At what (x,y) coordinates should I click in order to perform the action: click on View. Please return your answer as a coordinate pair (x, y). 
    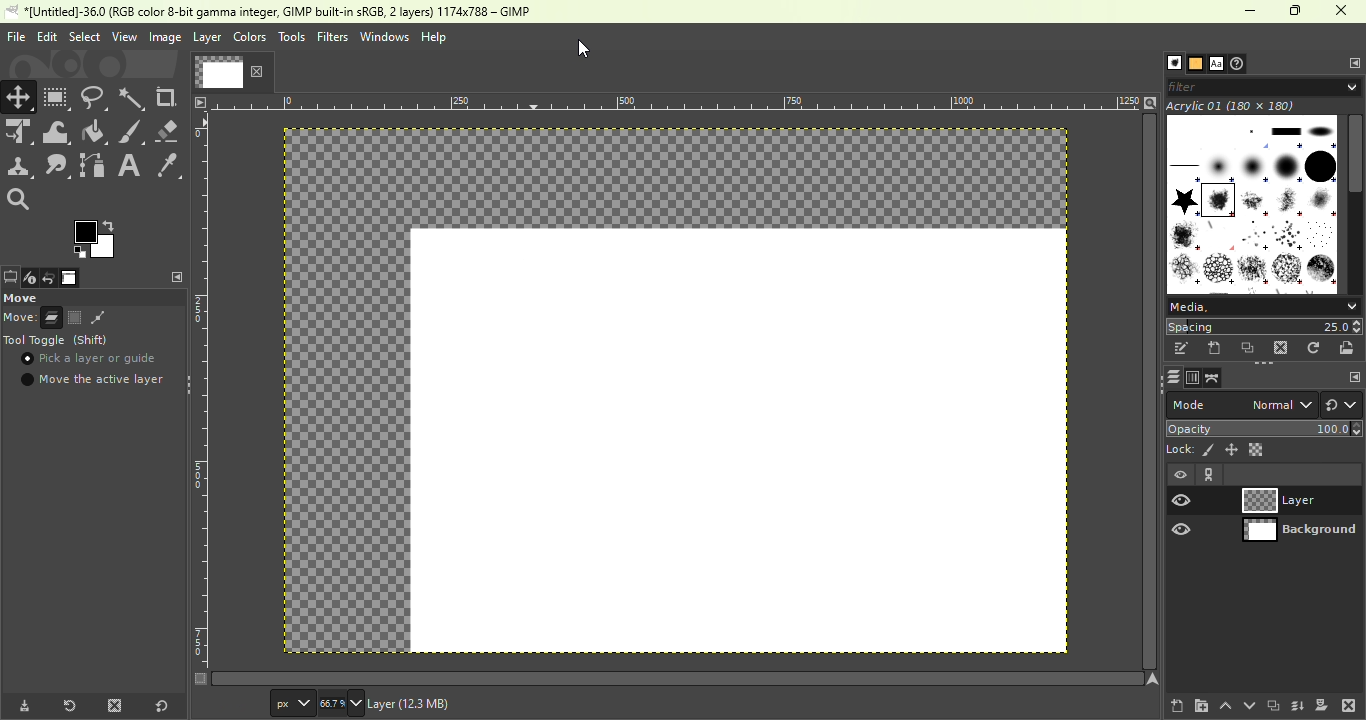
    Looking at the image, I should click on (122, 36).